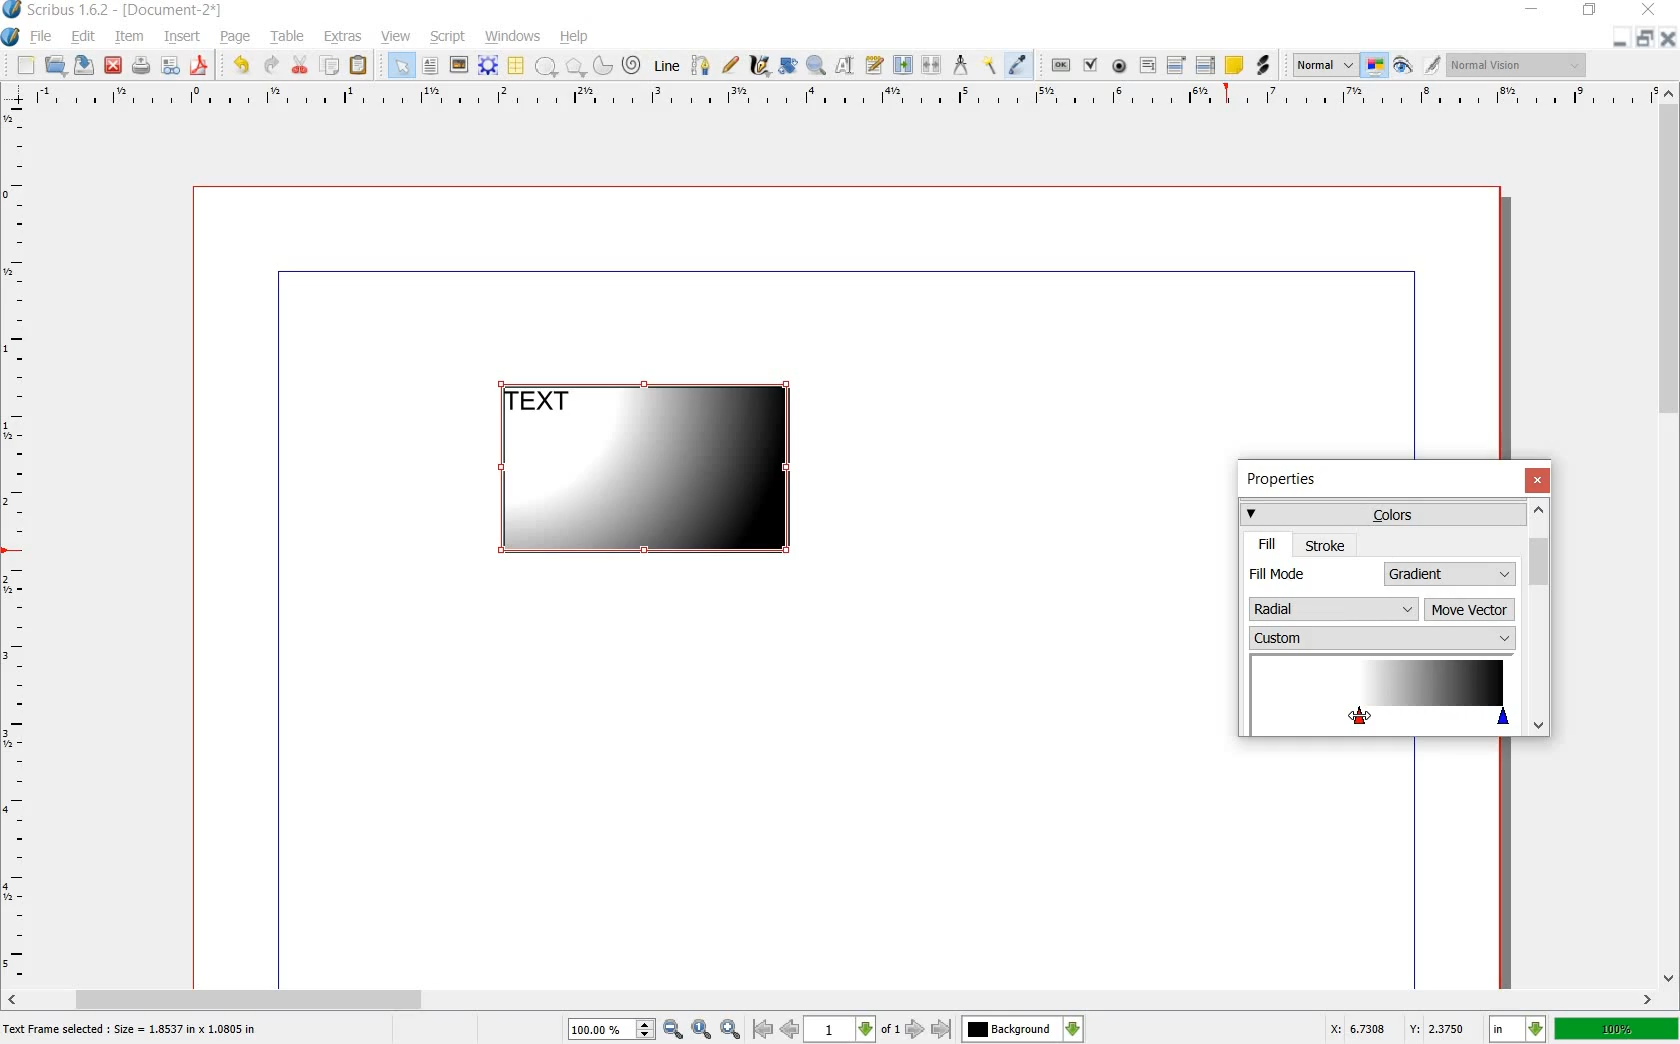 Image resolution: width=1680 pixels, height=1044 pixels. Describe the element at coordinates (457, 65) in the screenshot. I see `image frame` at that location.